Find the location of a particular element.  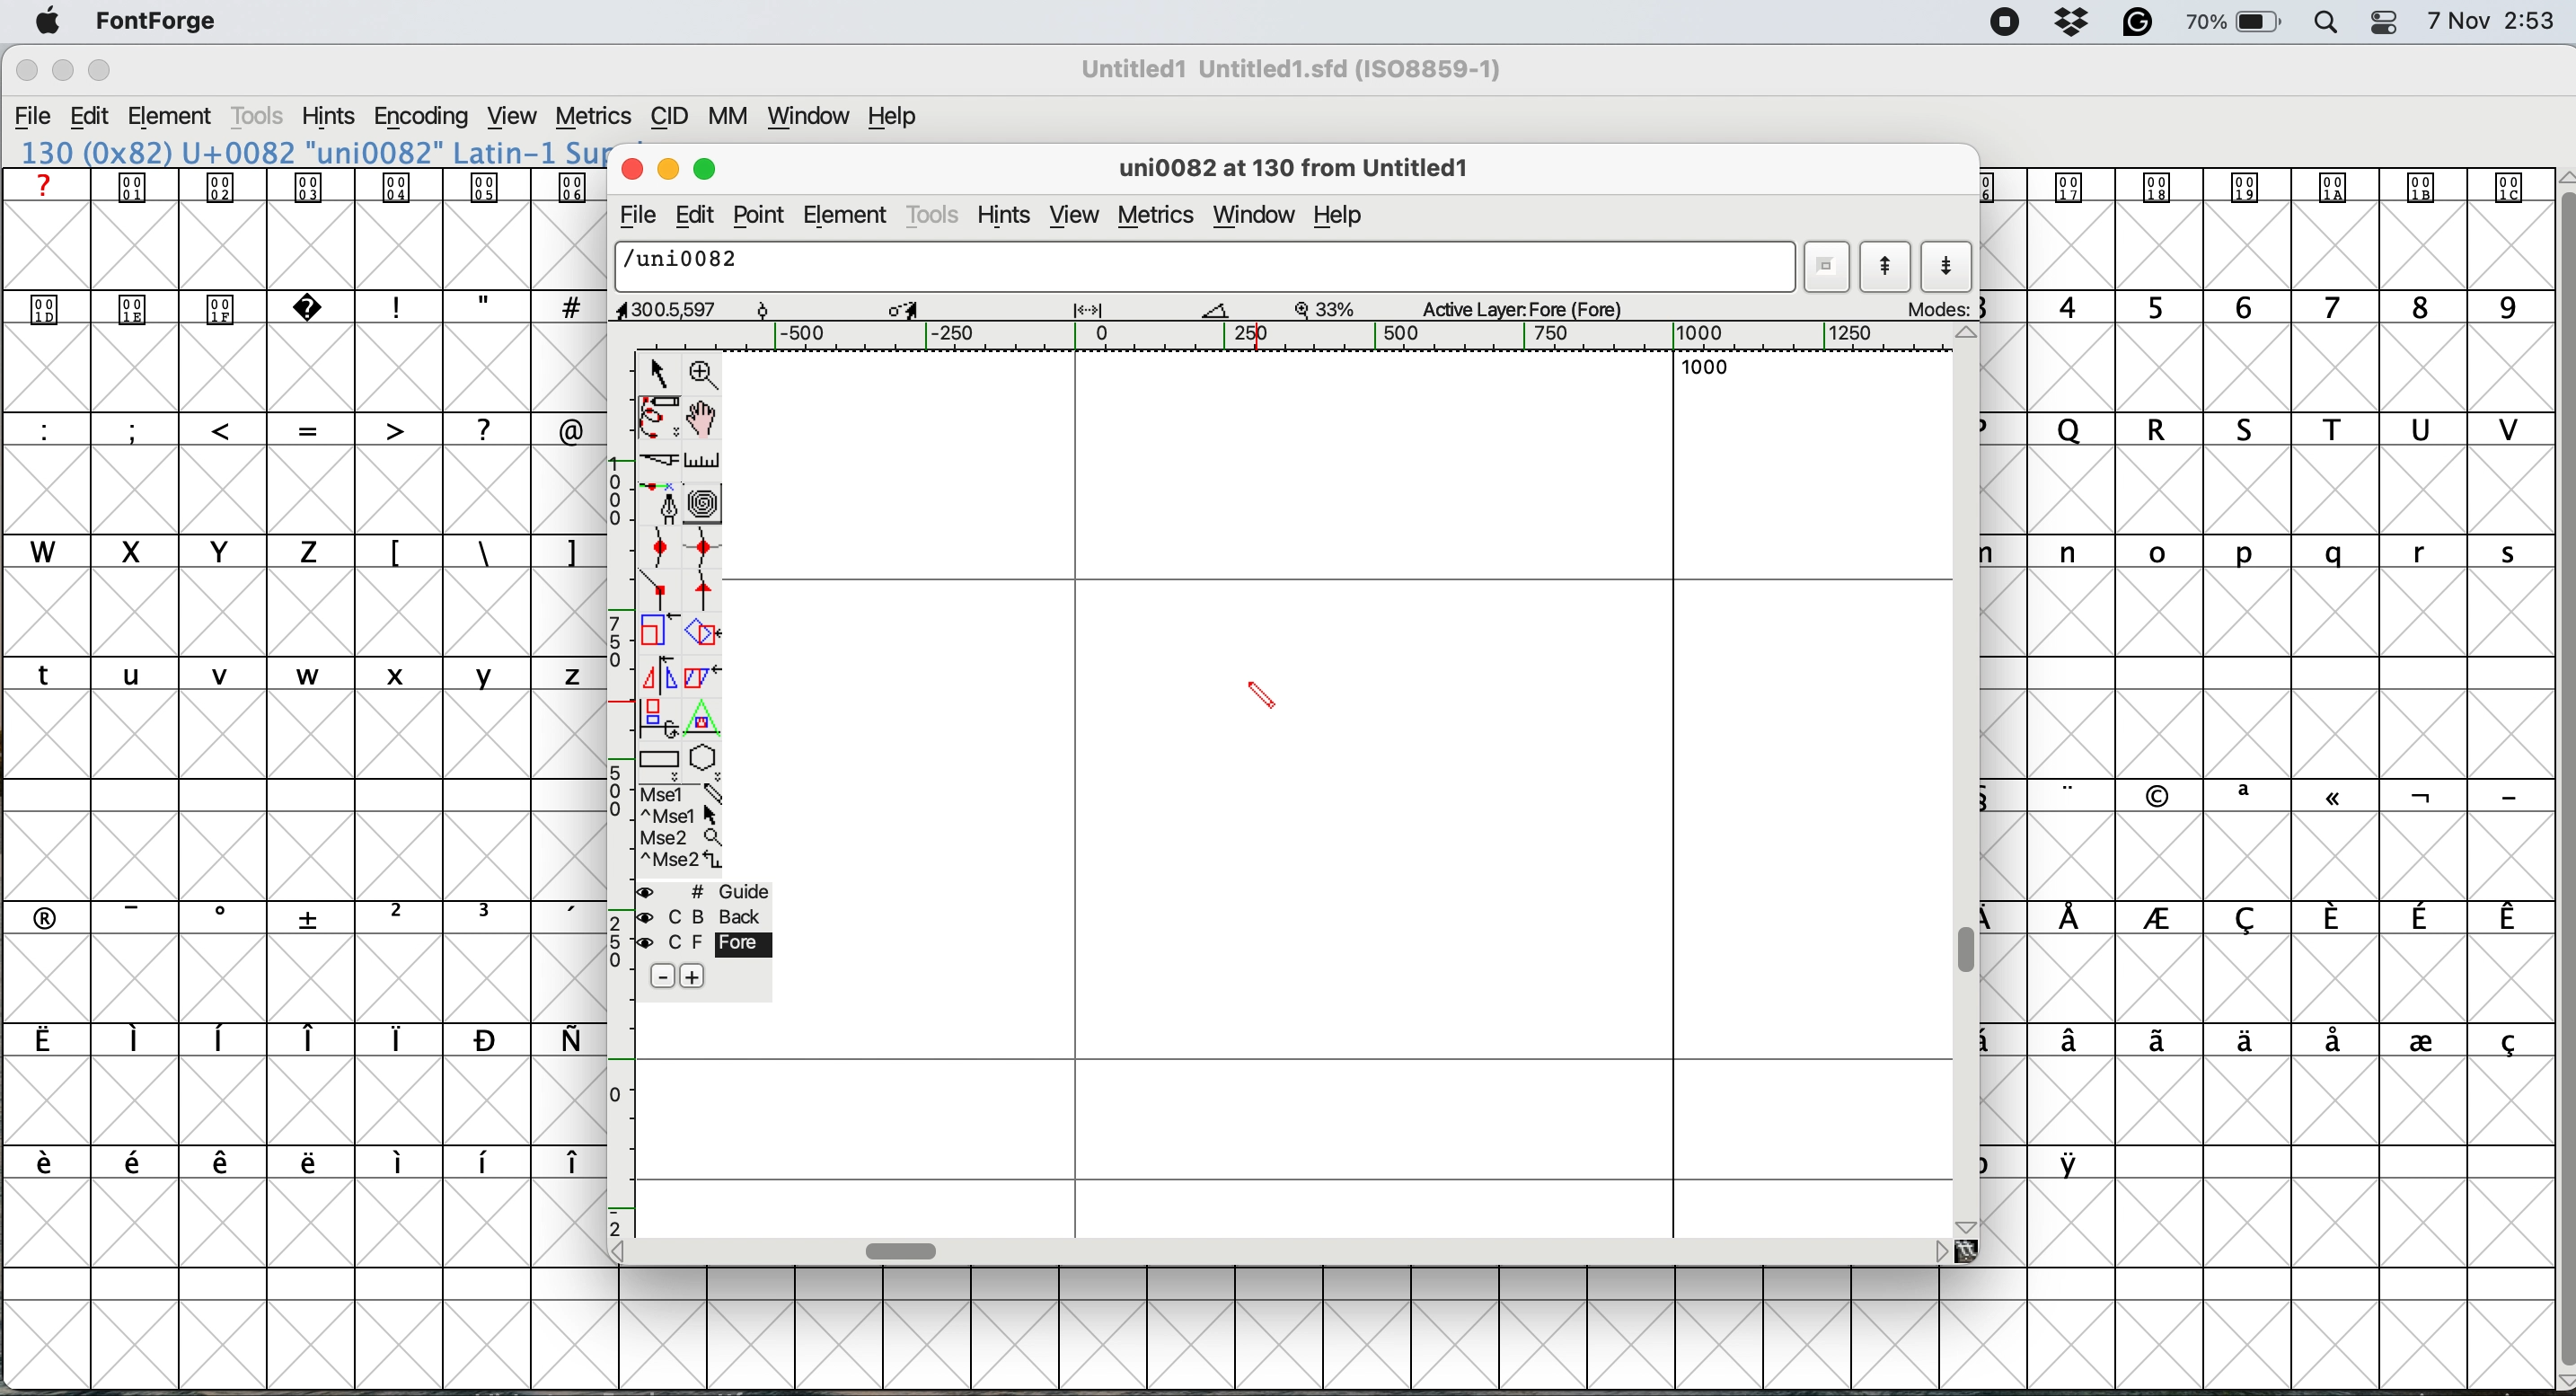

special characters is located at coordinates (288, 1161).